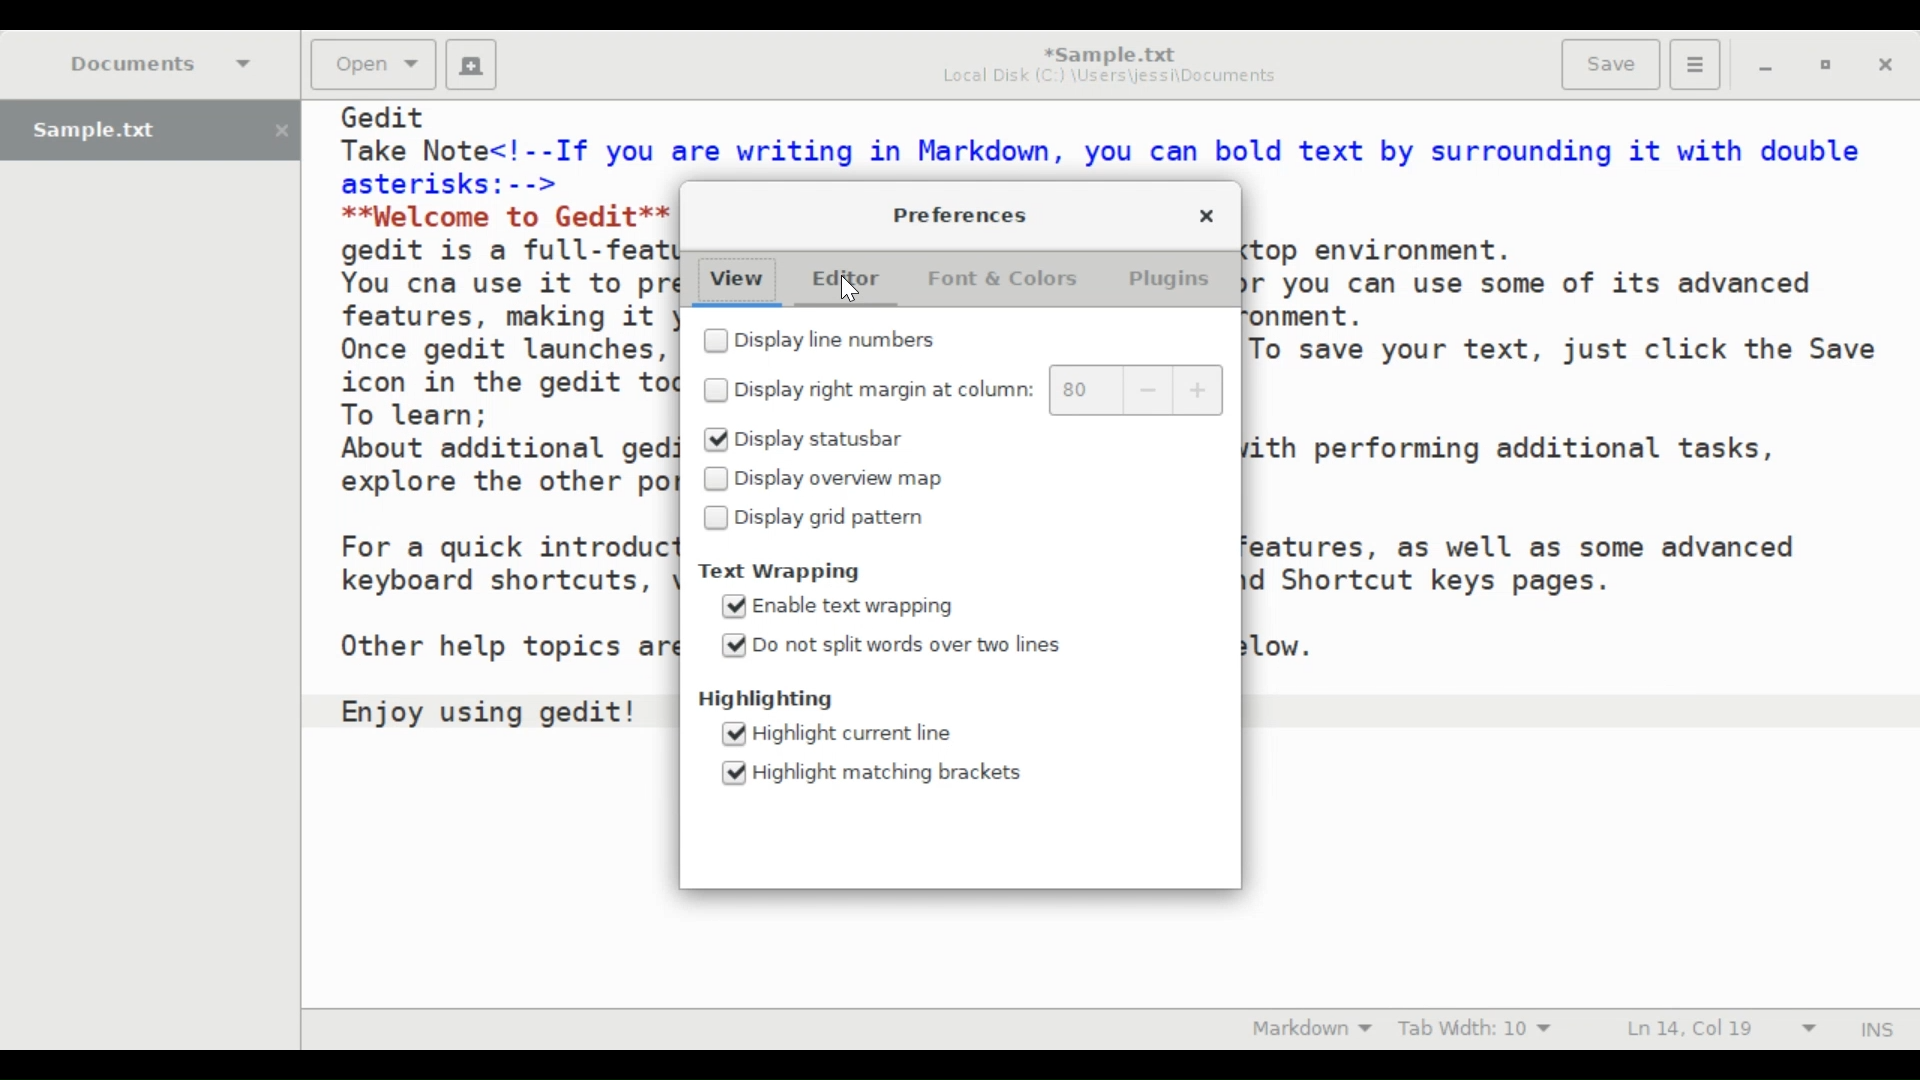  What do you see at coordinates (1875, 1027) in the screenshot?
I see `INS` at bounding box center [1875, 1027].